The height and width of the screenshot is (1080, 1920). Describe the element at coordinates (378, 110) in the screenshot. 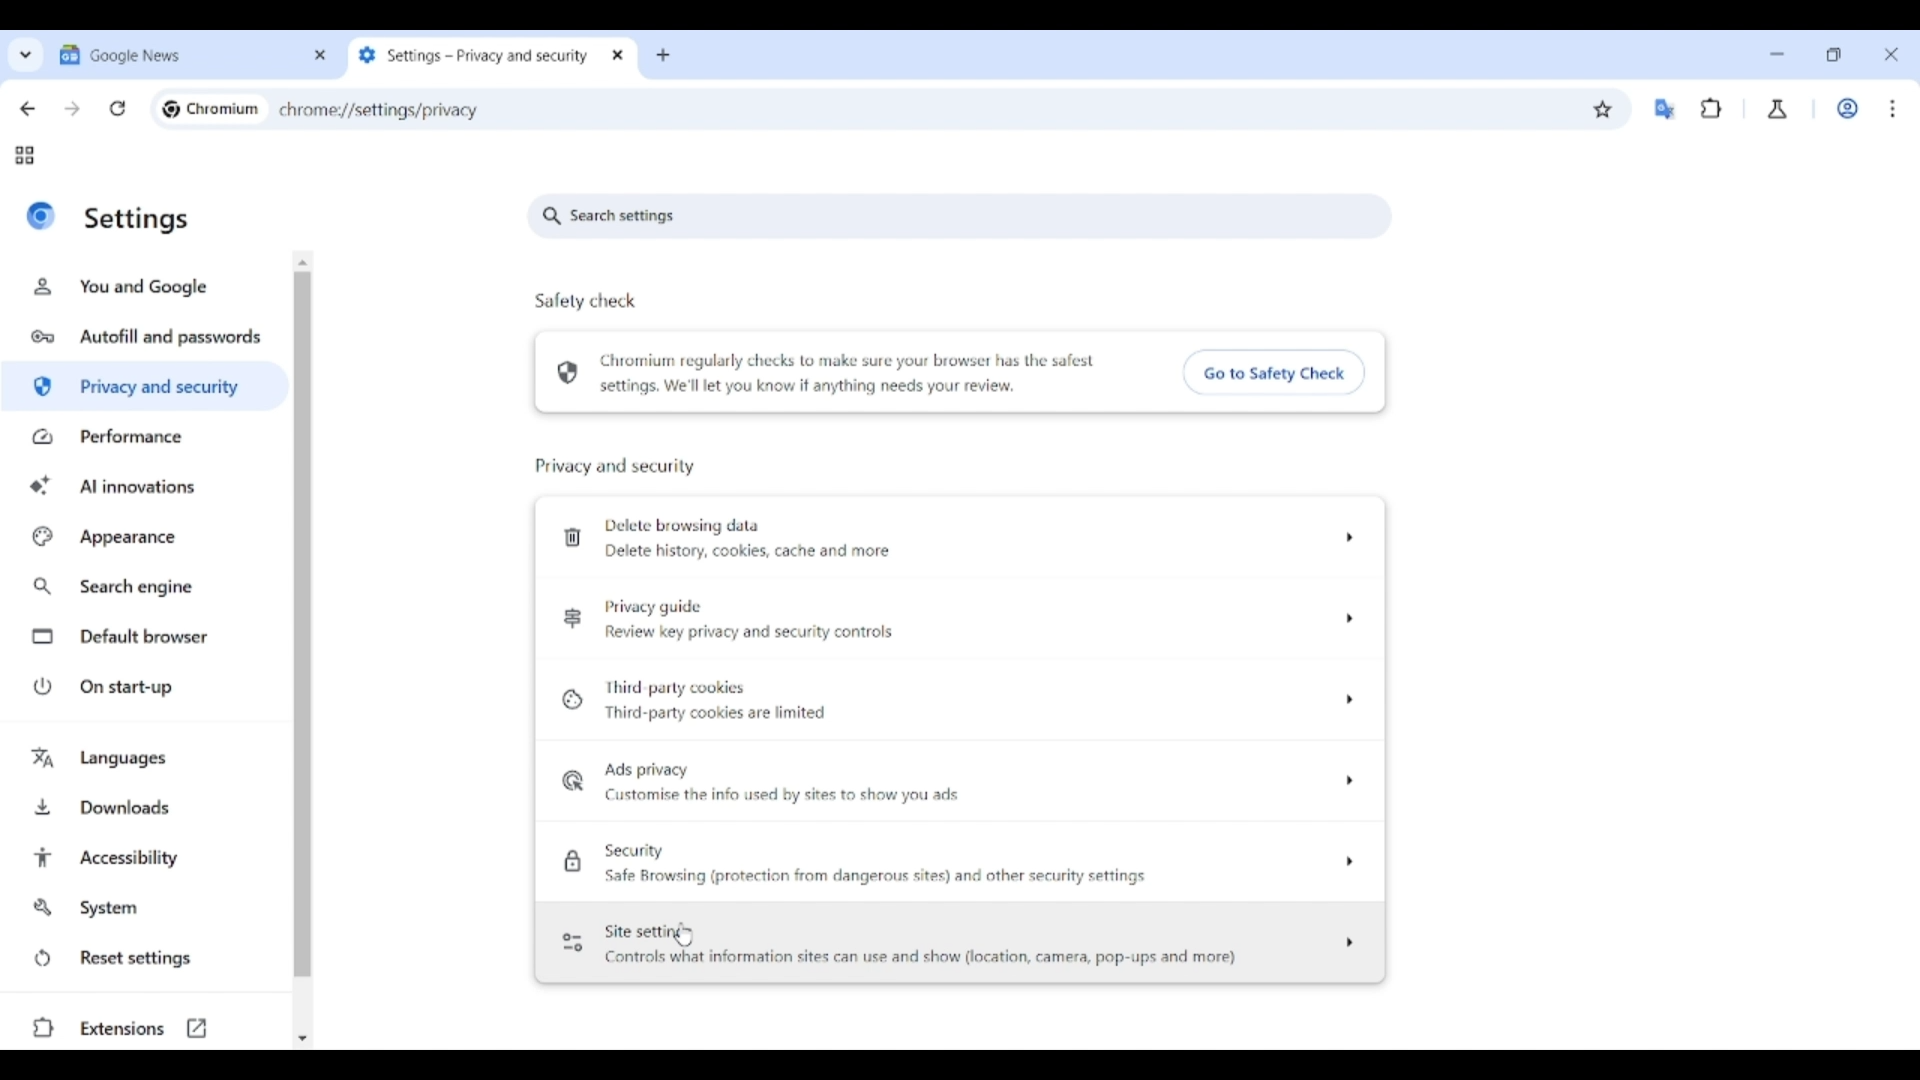

I see `chrome://settings/privacy` at that location.